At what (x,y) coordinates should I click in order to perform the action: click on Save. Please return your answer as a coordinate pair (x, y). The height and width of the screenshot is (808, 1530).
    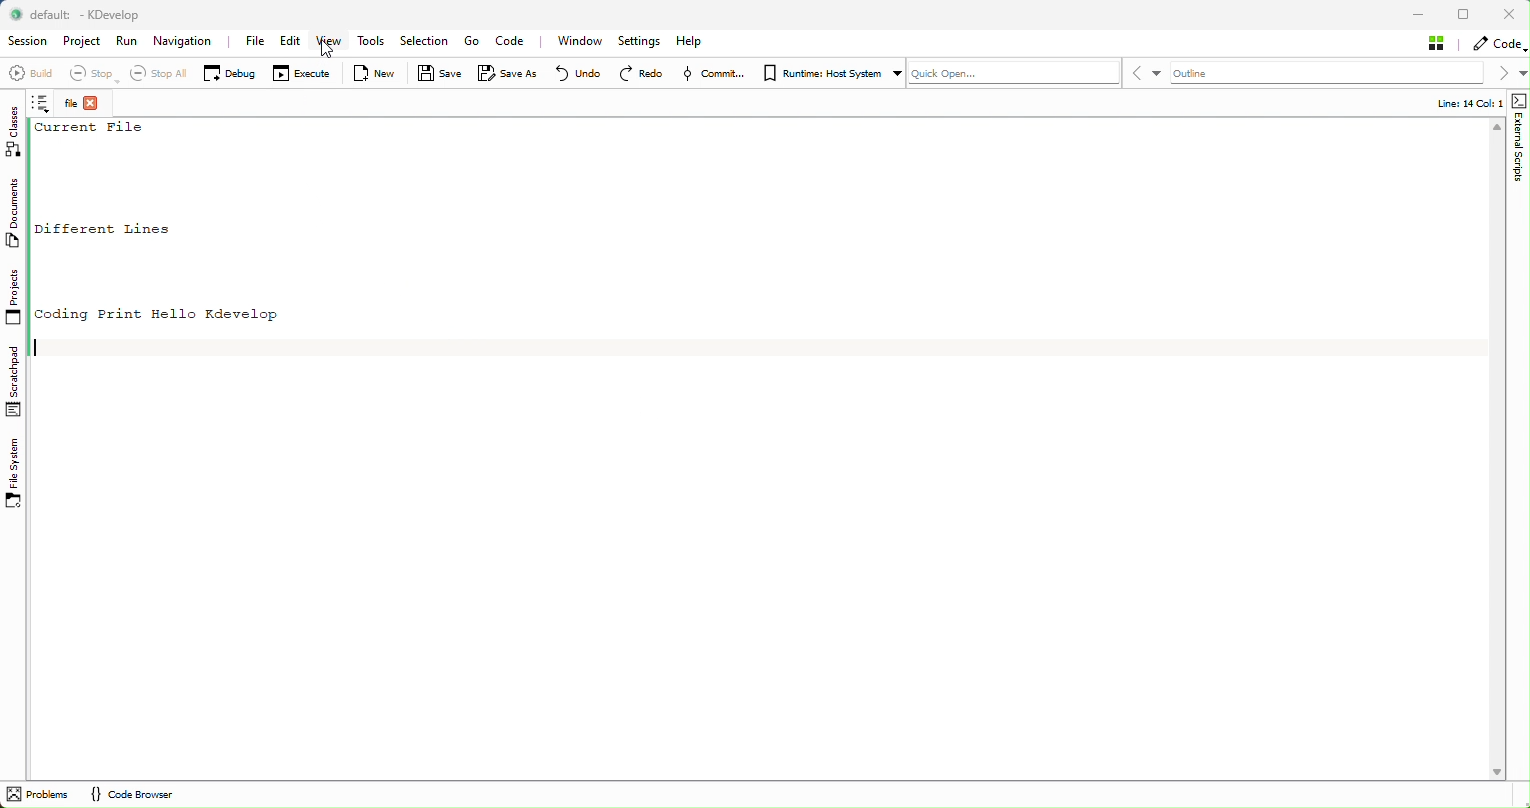
    Looking at the image, I should click on (438, 74).